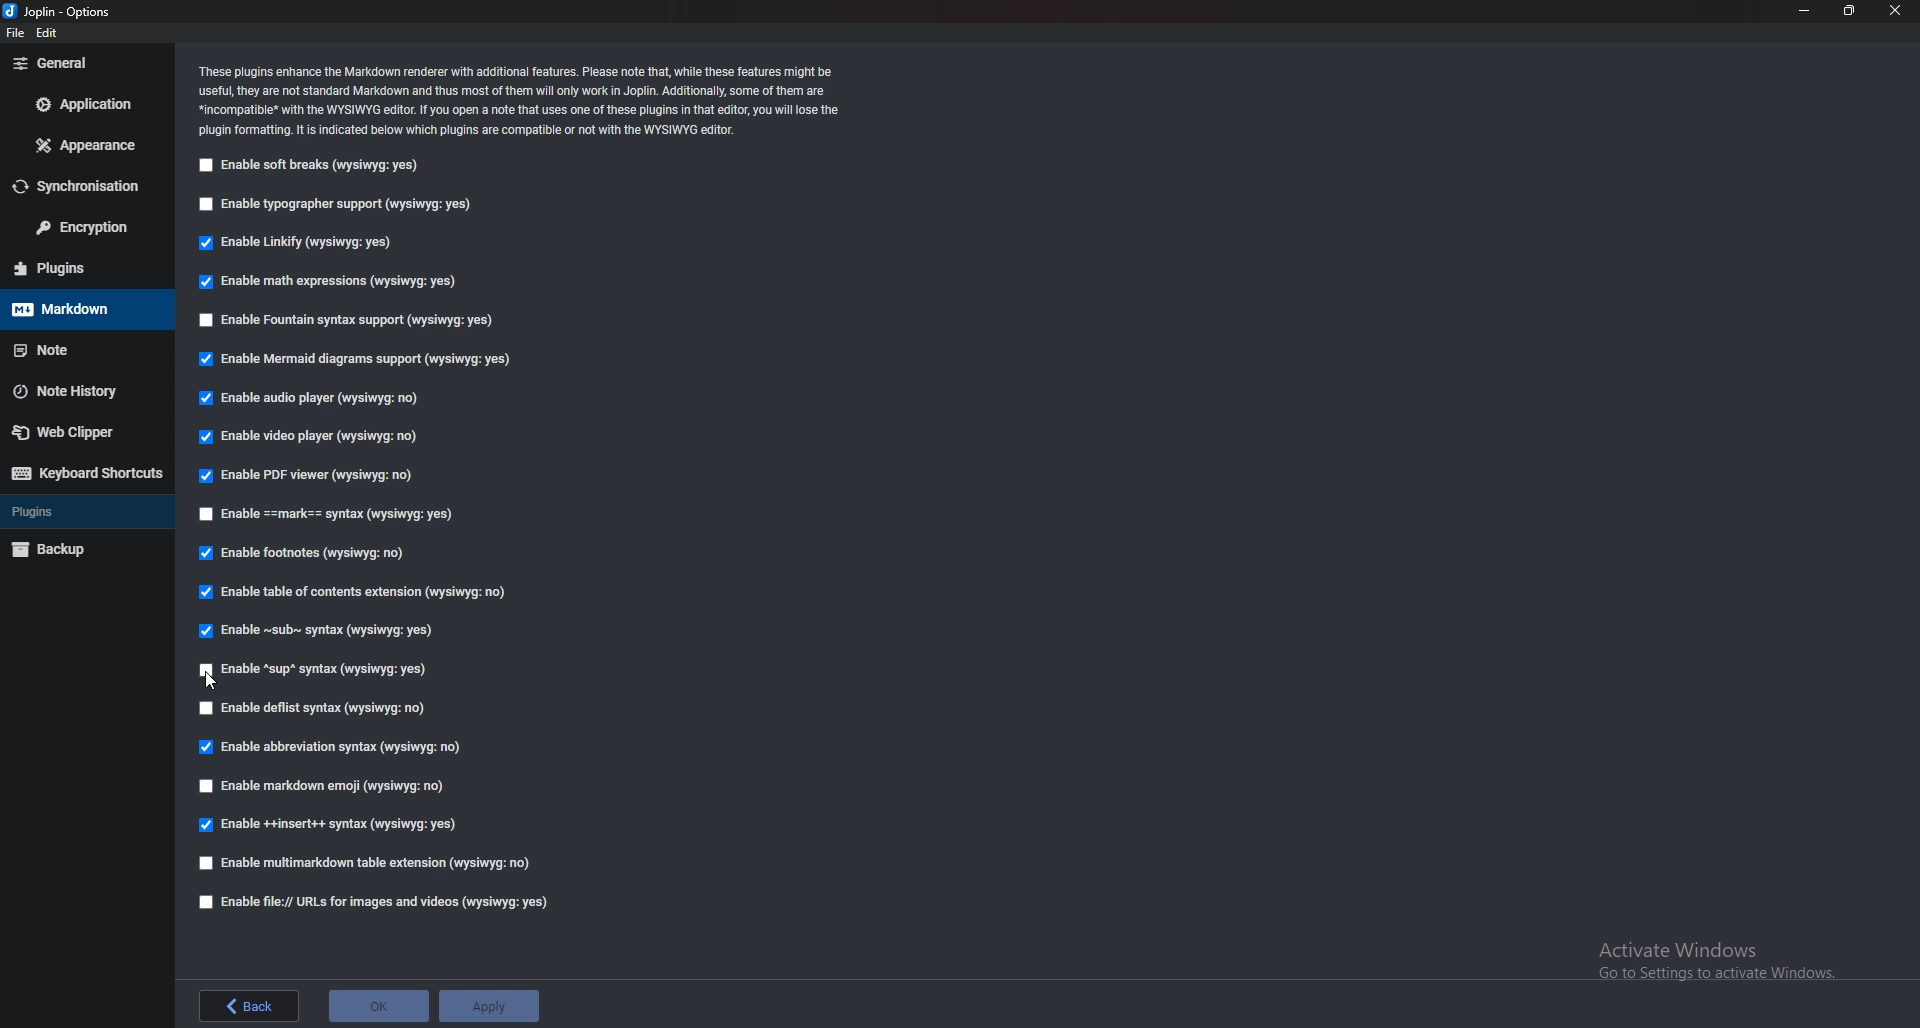 The width and height of the screenshot is (1920, 1028). What do you see at coordinates (1895, 11) in the screenshot?
I see `close` at bounding box center [1895, 11].